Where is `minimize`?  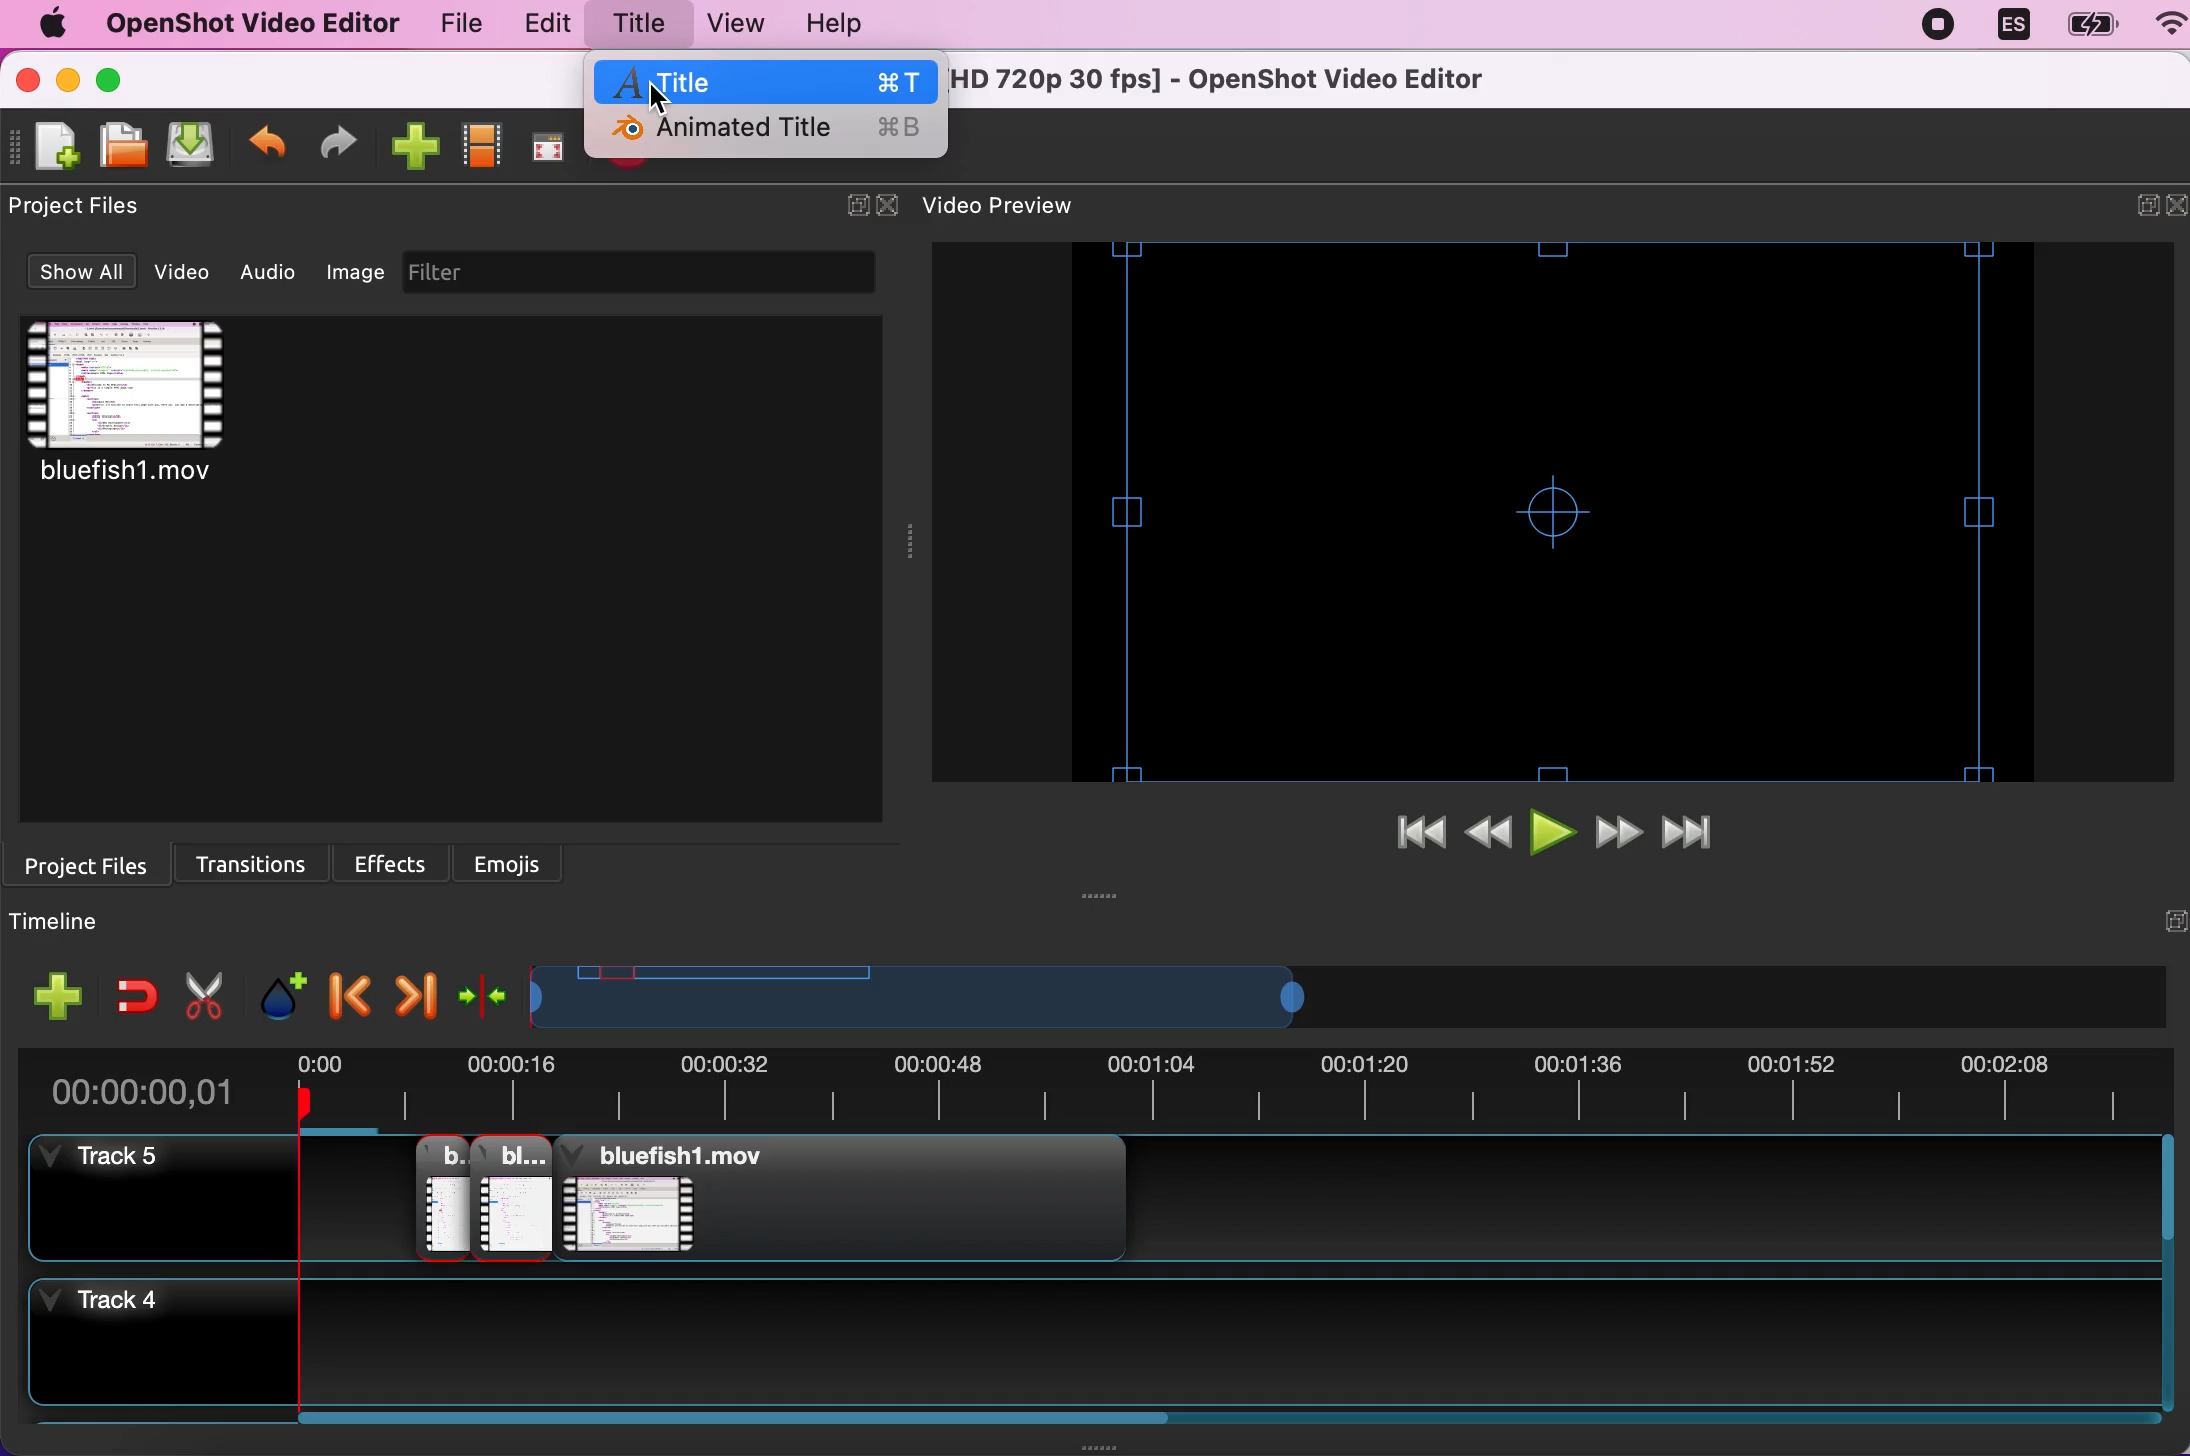 minimize is located at coordinates (67, 82).